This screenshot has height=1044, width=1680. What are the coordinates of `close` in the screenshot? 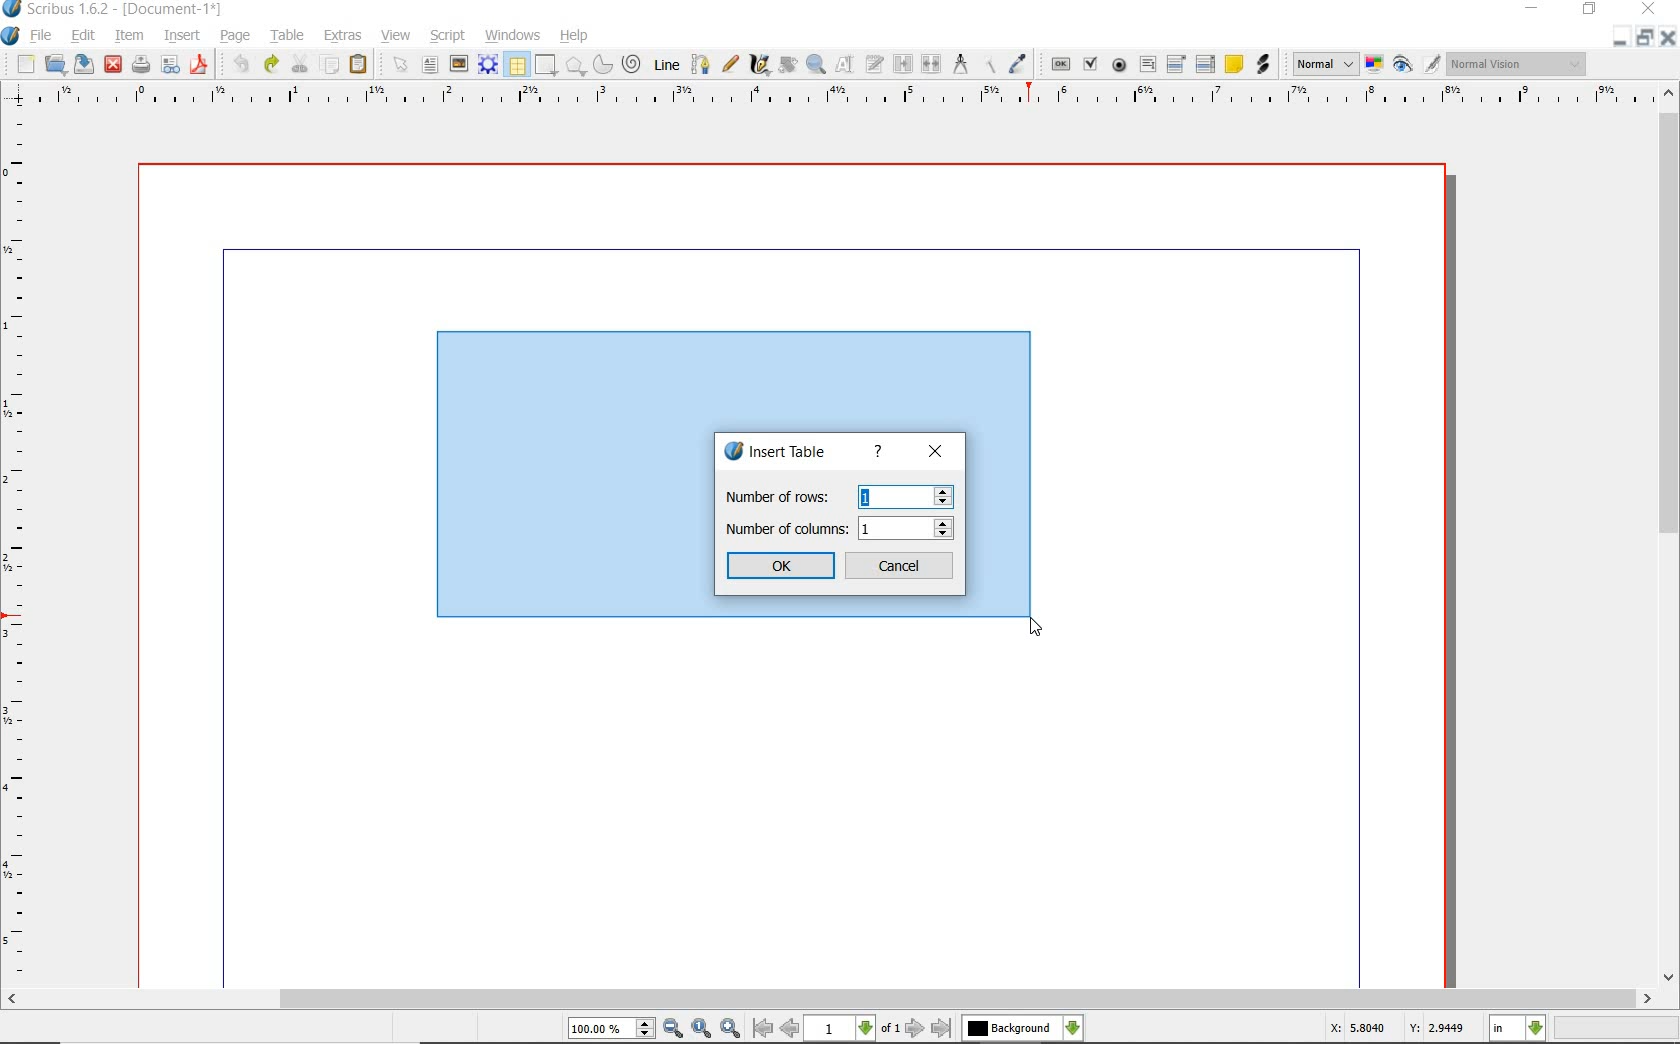 It's located at (112, 63).